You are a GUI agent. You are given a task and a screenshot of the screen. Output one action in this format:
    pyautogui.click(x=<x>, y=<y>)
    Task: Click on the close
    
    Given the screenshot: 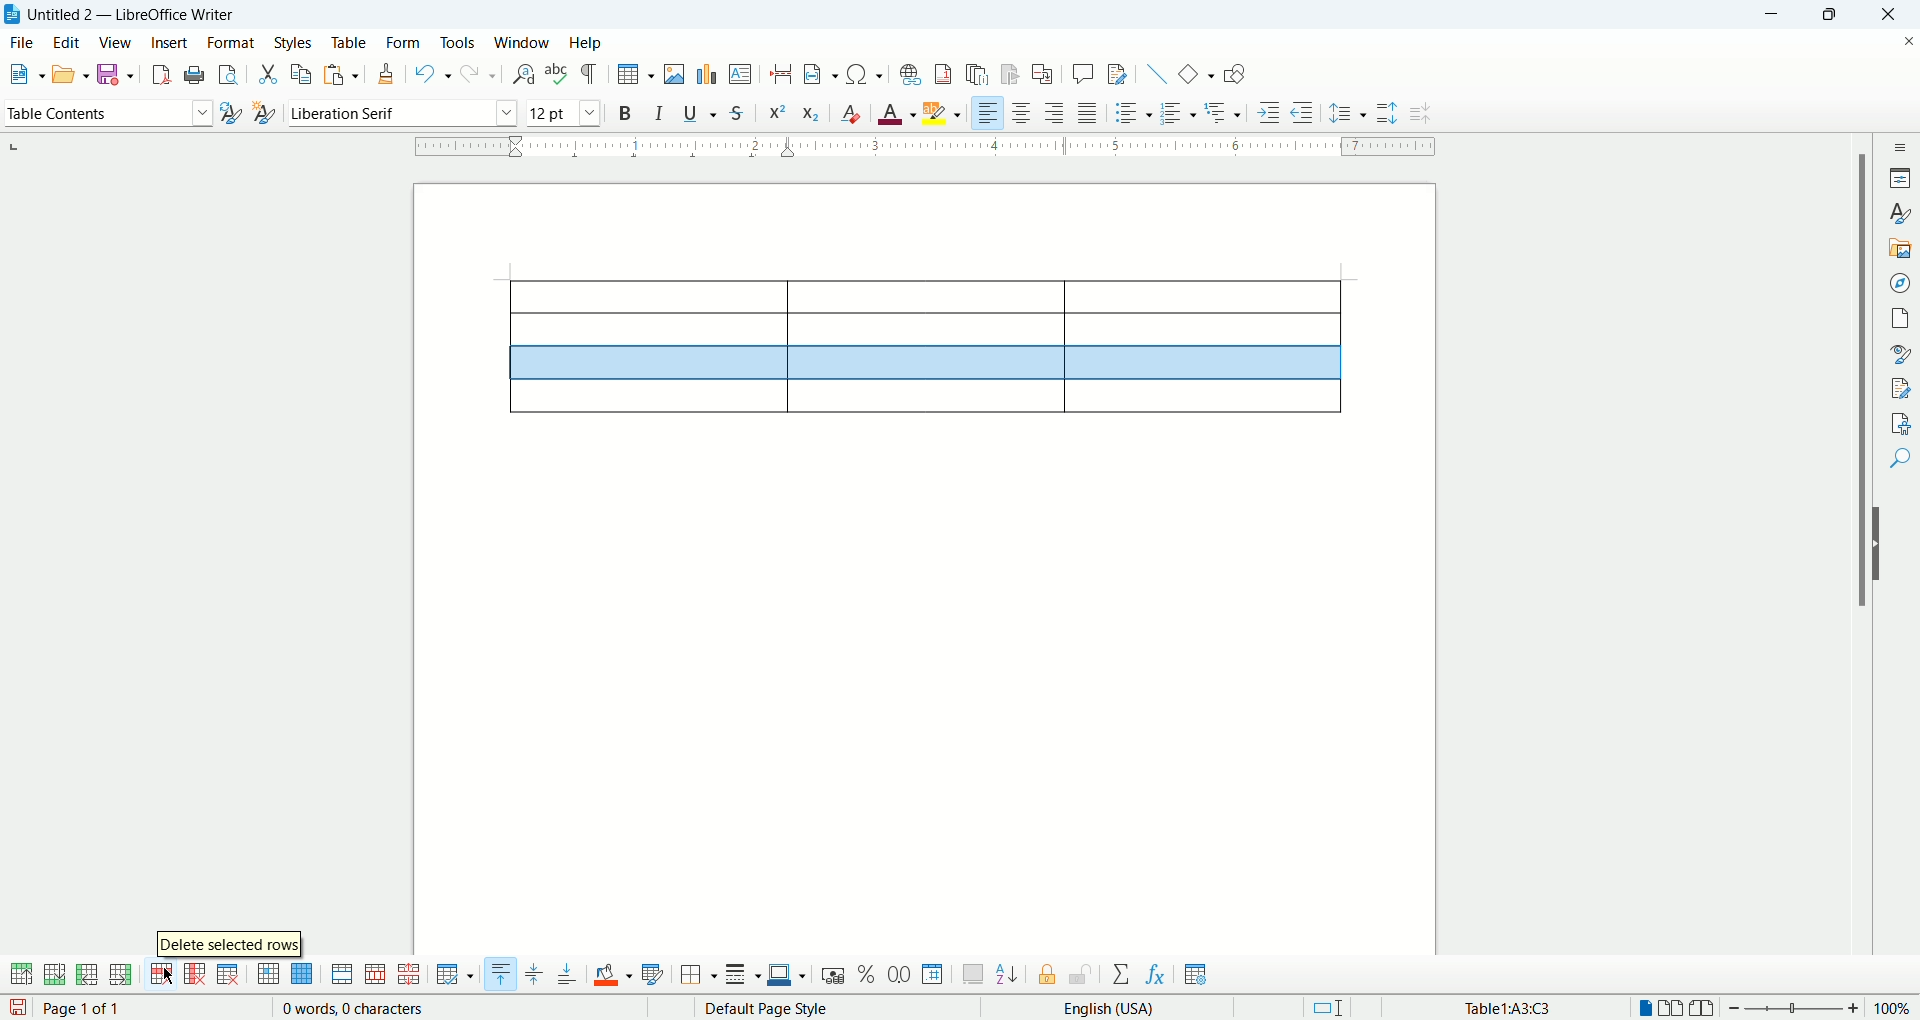 What is the action you would take?
    pyautogui.click(x=1903, y=42)
    